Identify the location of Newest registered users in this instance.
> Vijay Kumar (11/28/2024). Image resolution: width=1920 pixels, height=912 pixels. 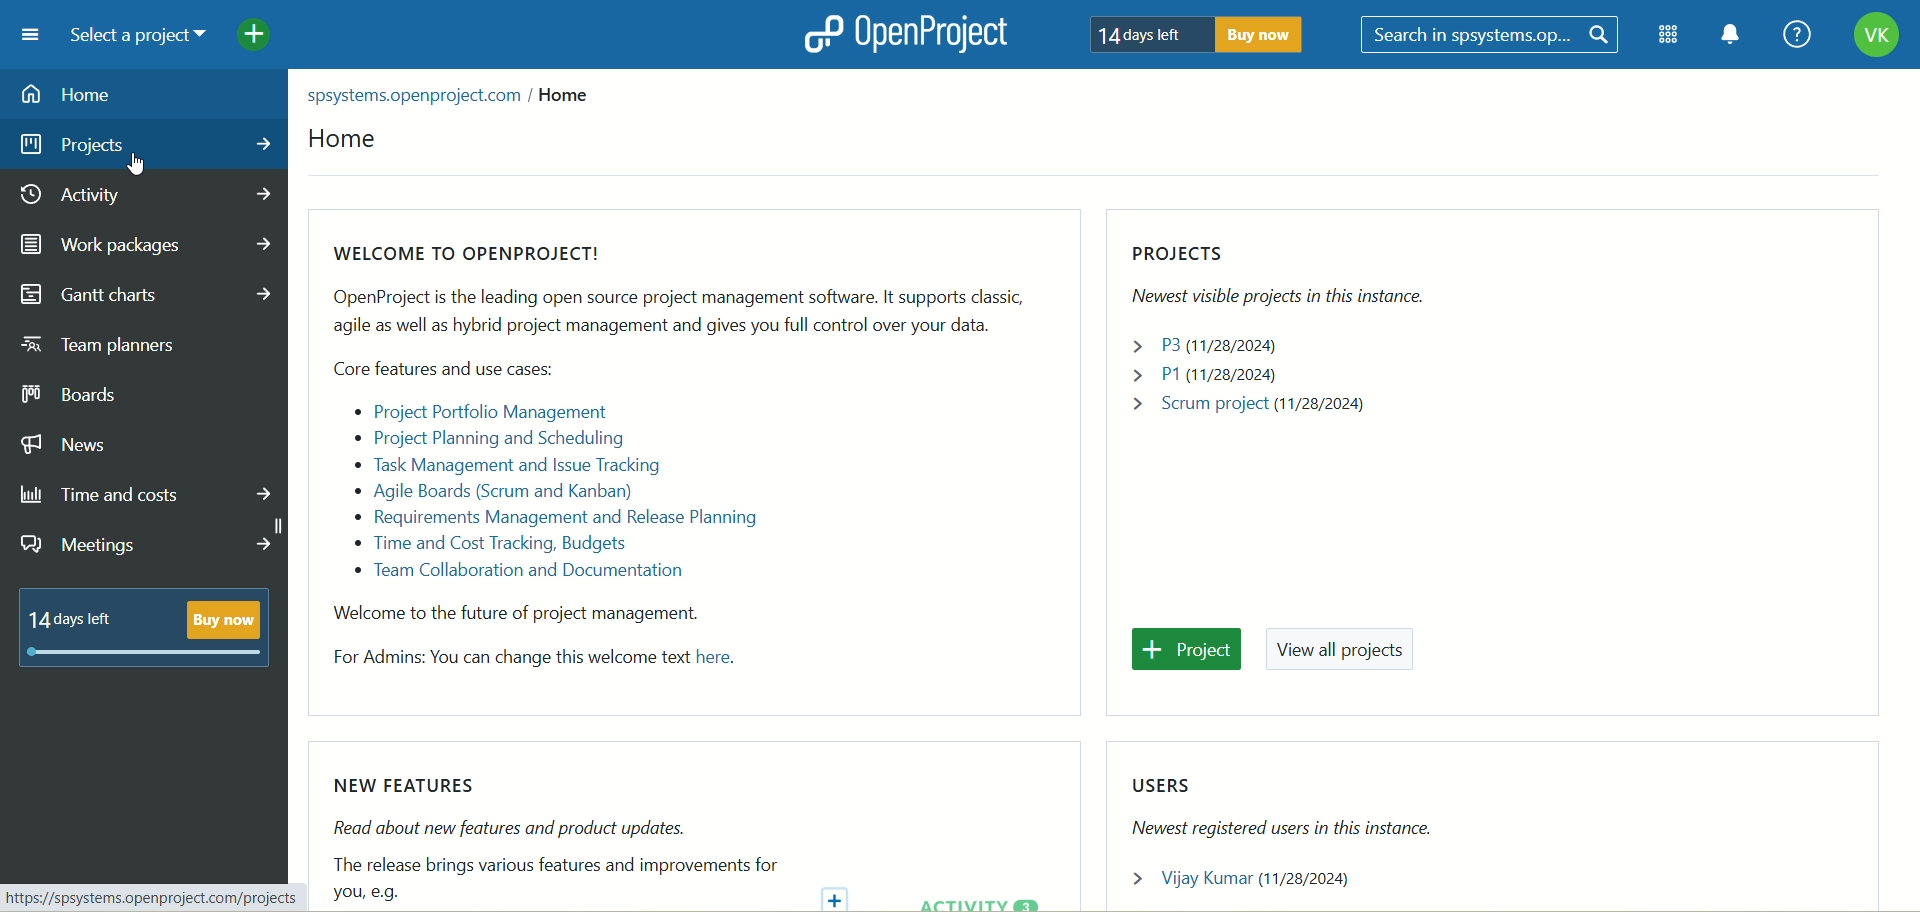
(1272, 853).